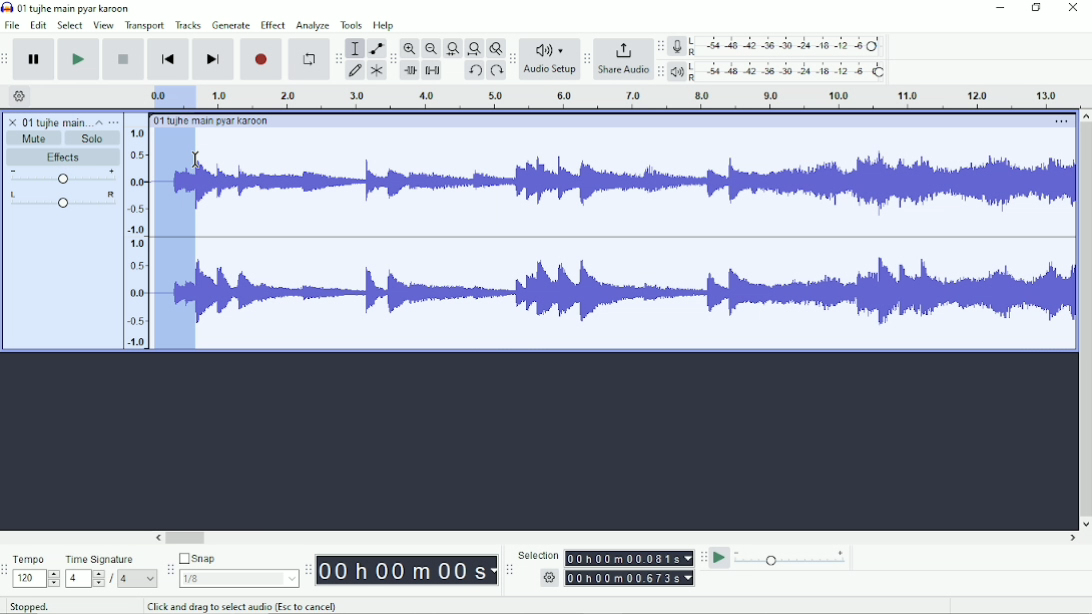 The width and height of the screenshot is (1092, 614). What do you see at coordinates (189, 24) in the screenshot?
I see `Tracks` at bounding box center [189, 24].